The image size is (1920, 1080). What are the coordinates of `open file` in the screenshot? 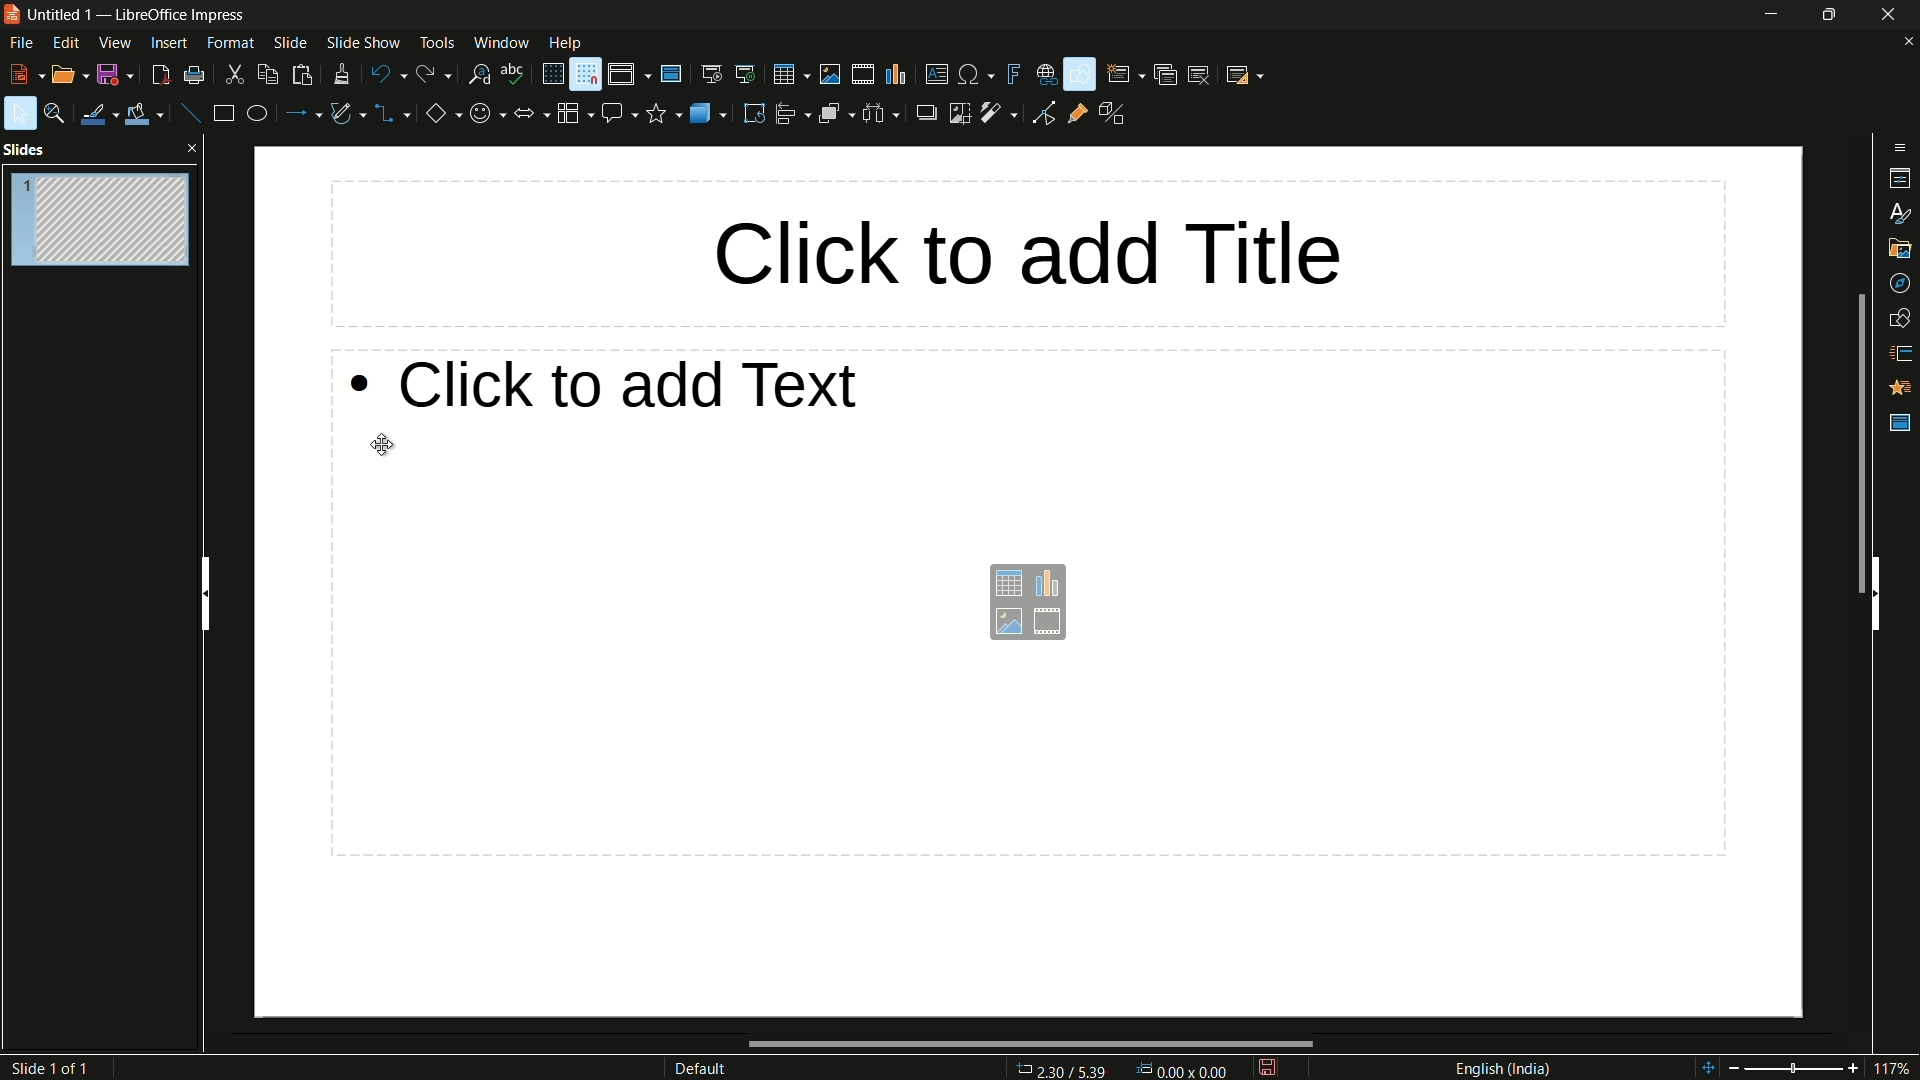 It's located at (67, 76).